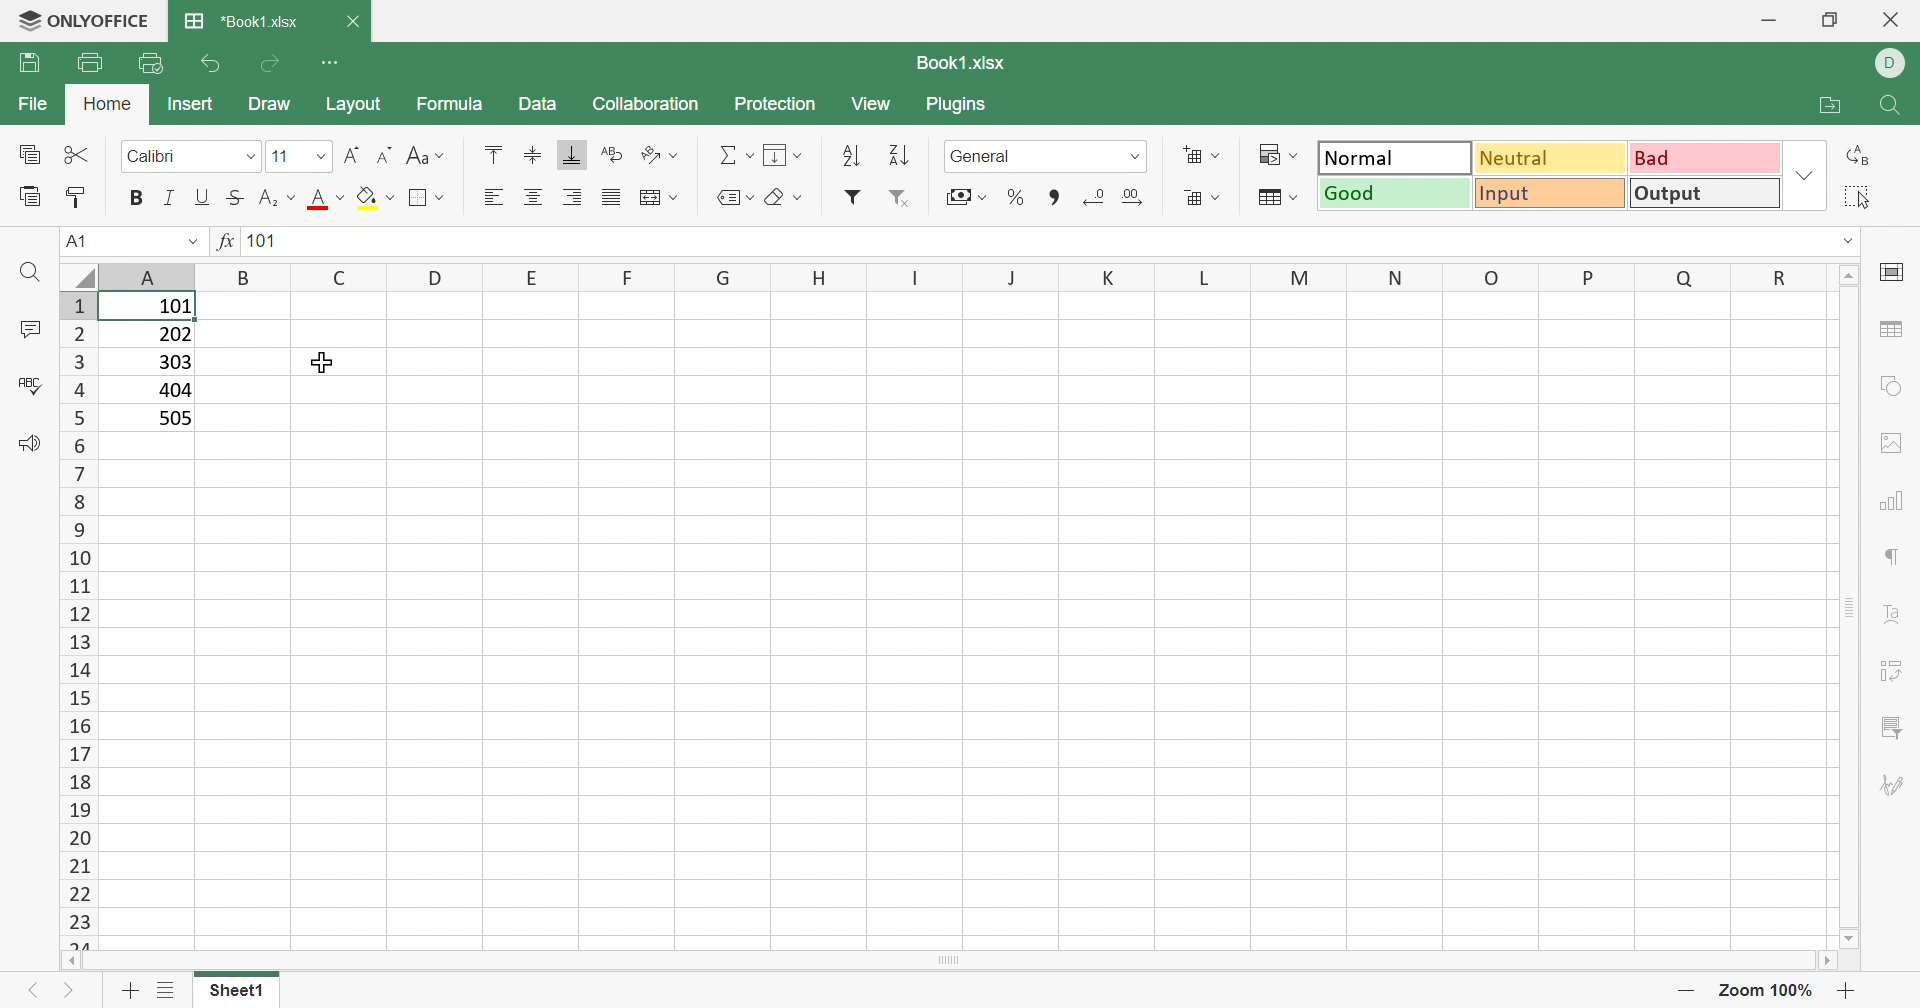  I want to click on Input, so click(1549, 194).